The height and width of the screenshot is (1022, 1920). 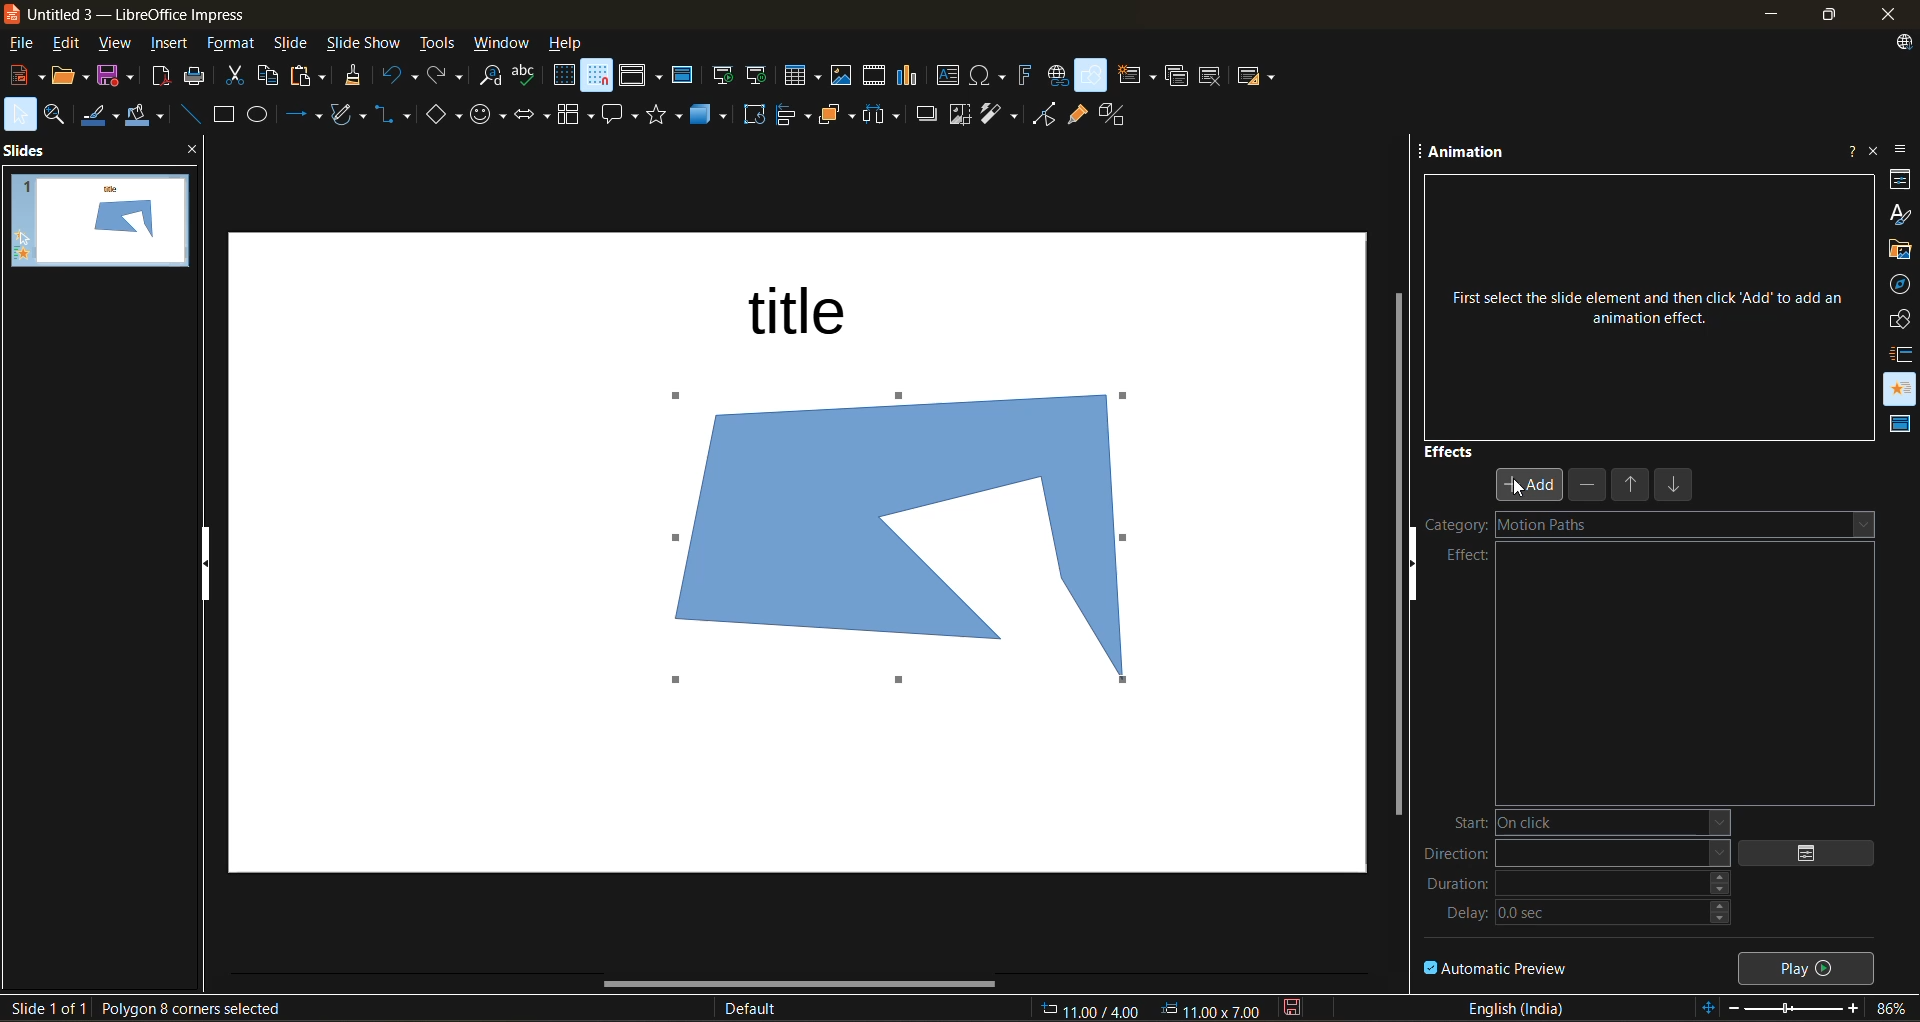 I want to click on shapes and polygons, so click(x=346, y=113).